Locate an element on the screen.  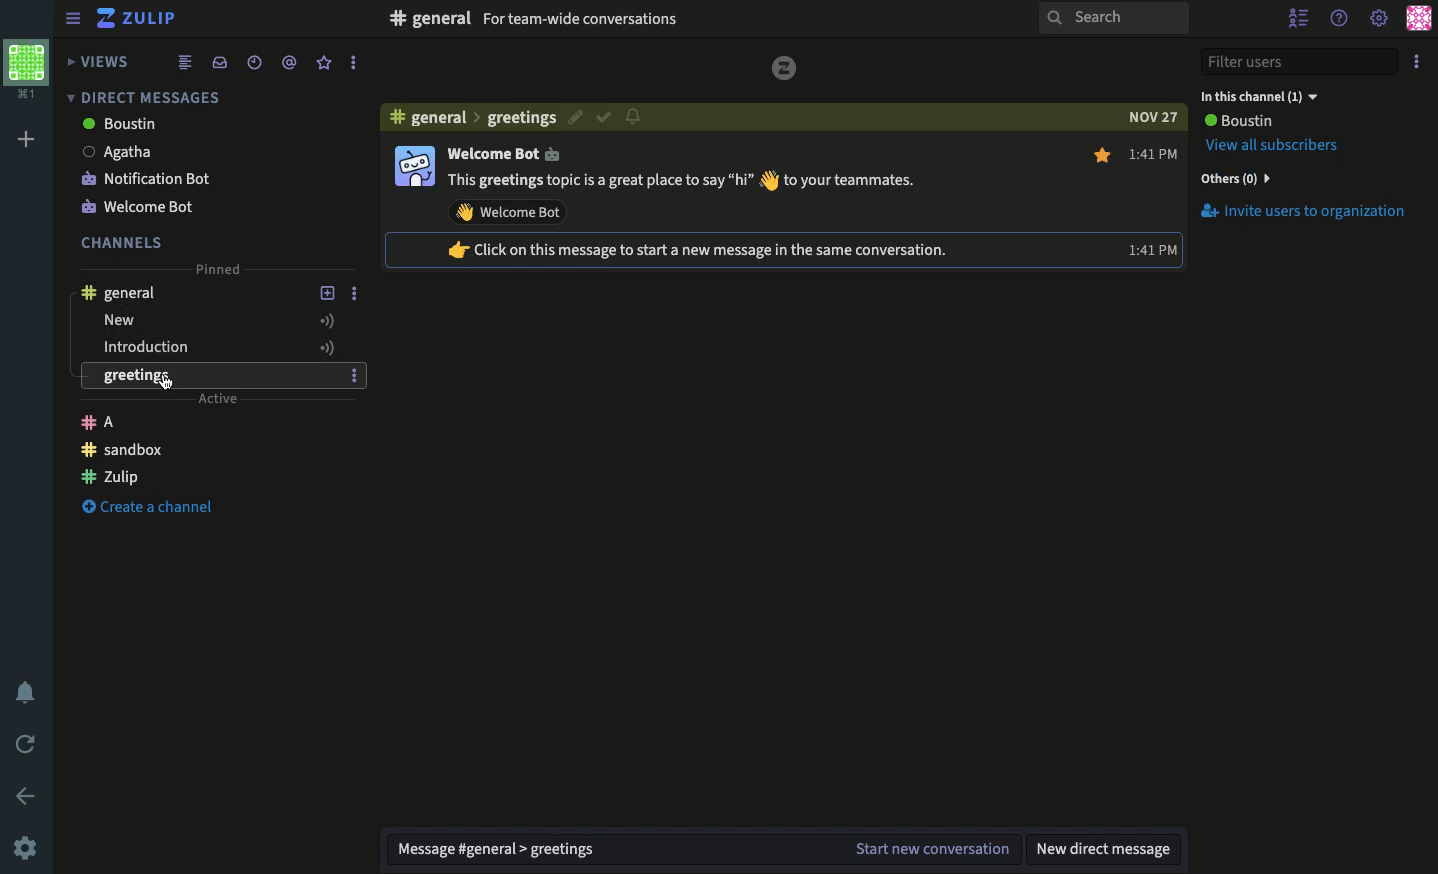
boustin is located at coordinates (187, 125).